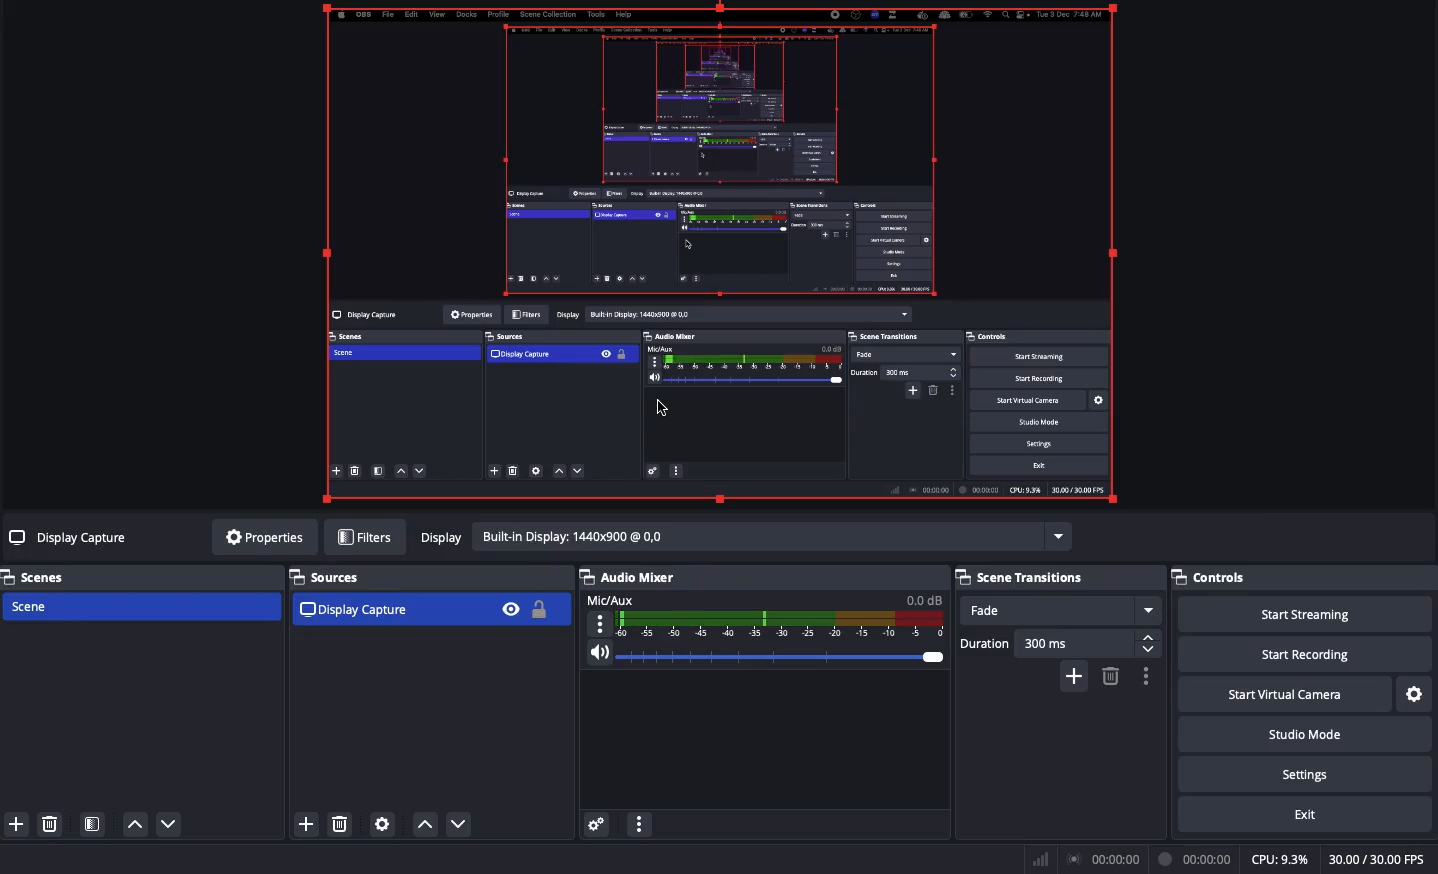  Describe the element at coordinates (767, 614) in the screenshot. I see `Mic/Aux` at that location.